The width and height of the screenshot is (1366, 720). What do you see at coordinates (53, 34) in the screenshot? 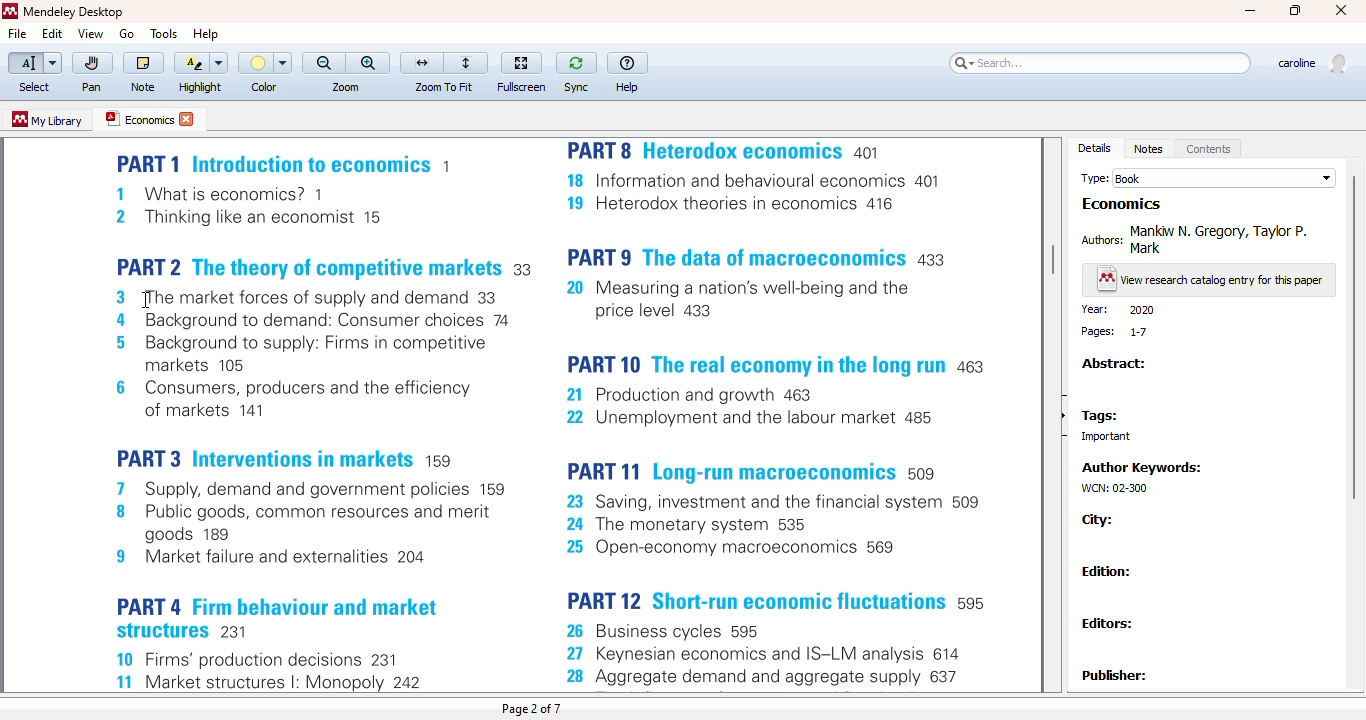
I see `edit` at bounding box center [53, 34].